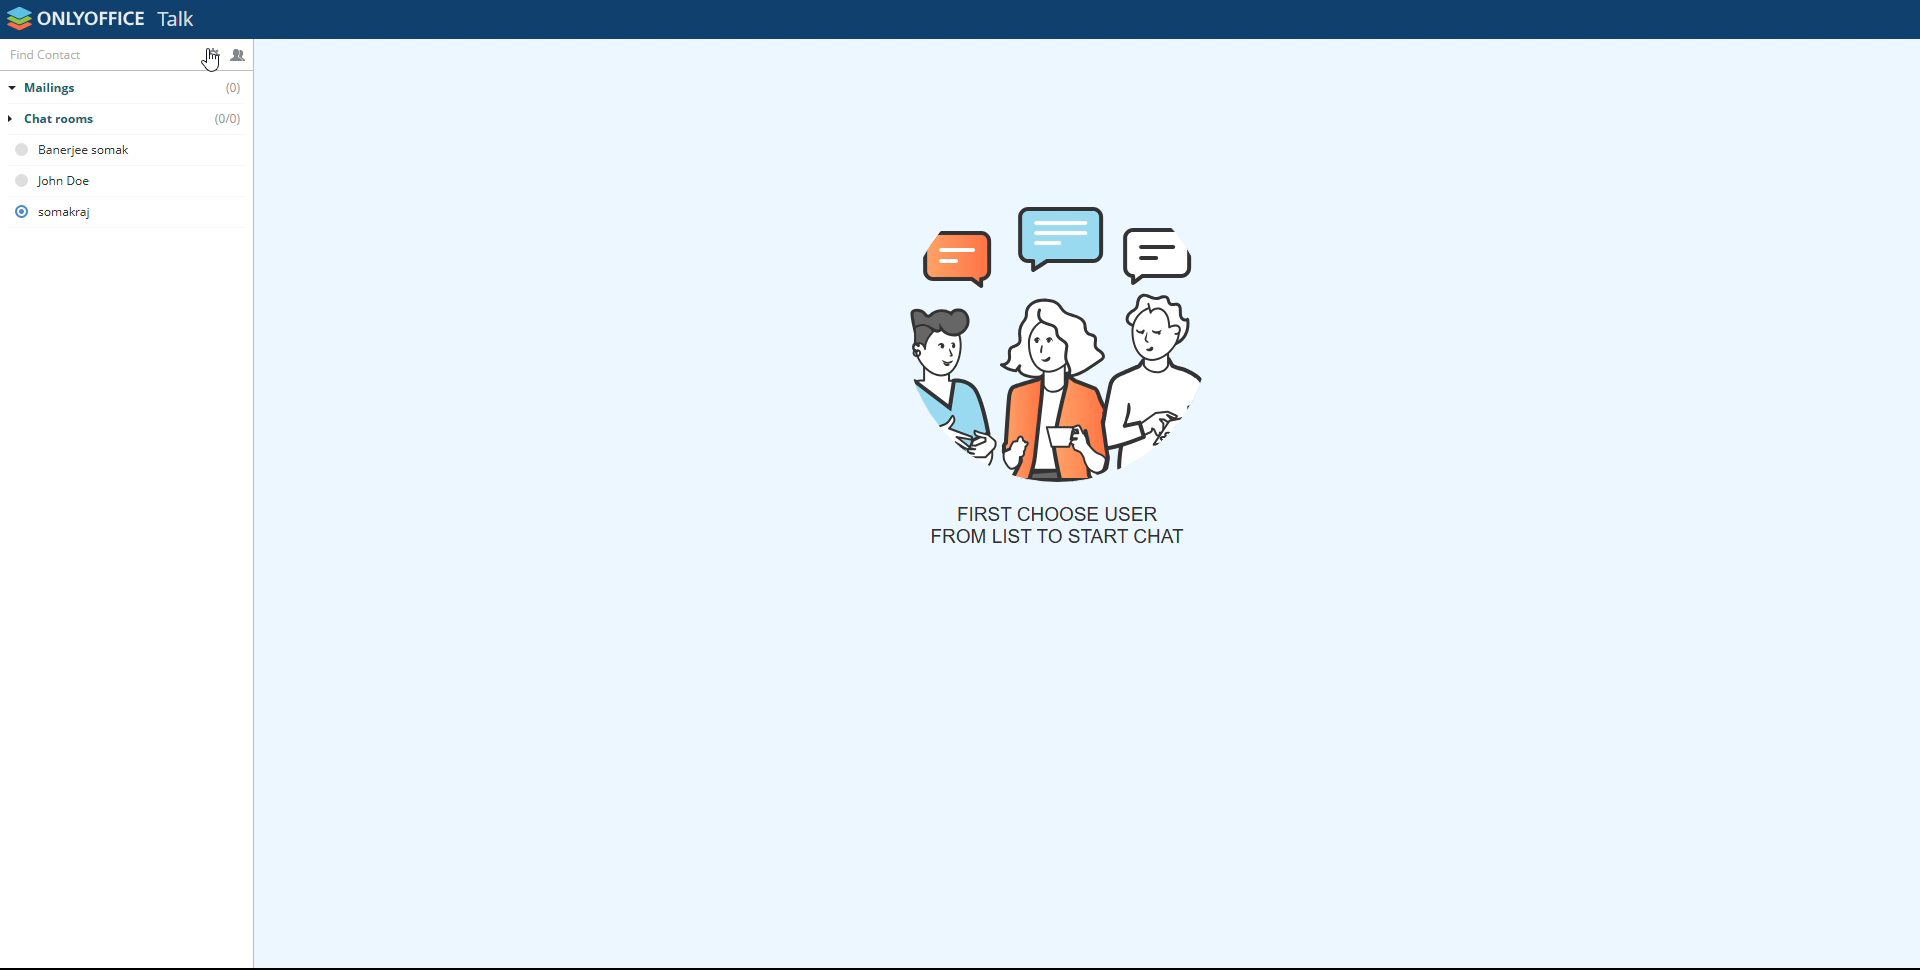 This screenshot has width=1920, height=970. I want to click on onlyoffice talk, so click(103, 19).